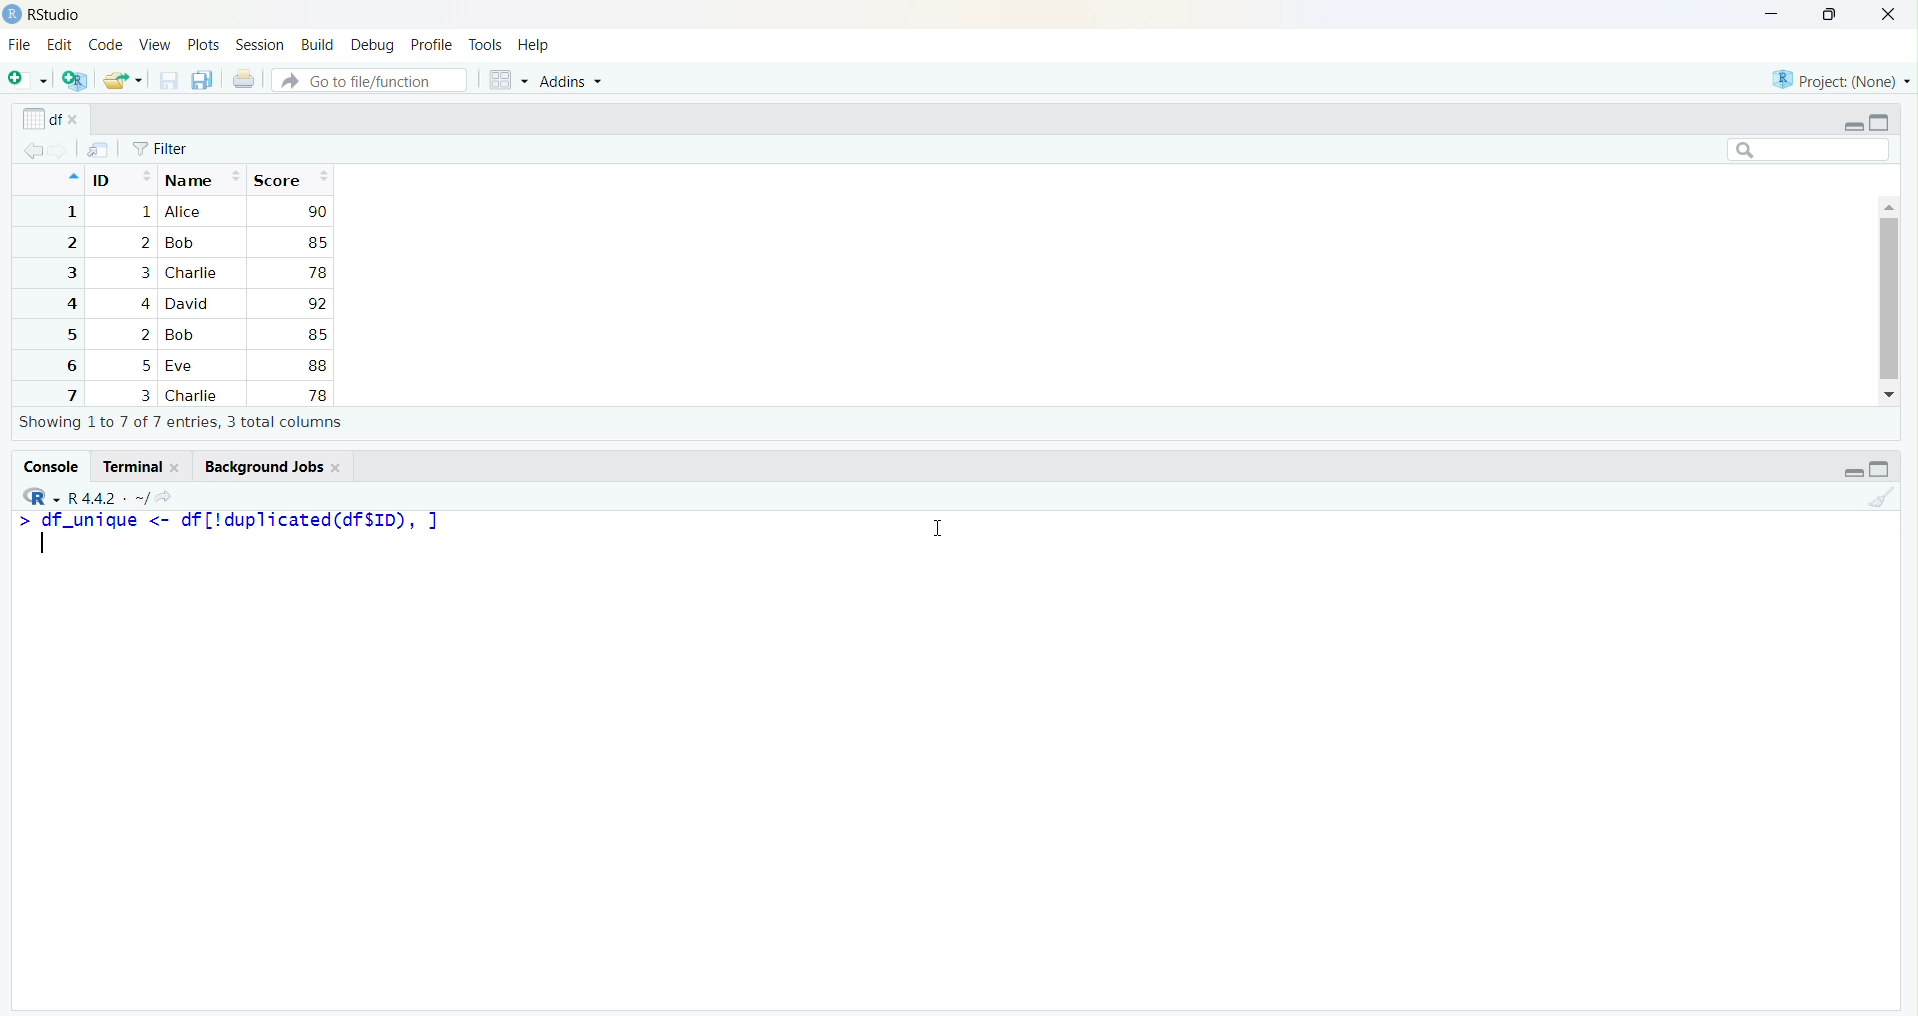 The height and width of the screenshot is (1016, 1918). What do you see at coordinates (78, 121) in the screenshot?
I see `close` at bounding box center [78, 121].